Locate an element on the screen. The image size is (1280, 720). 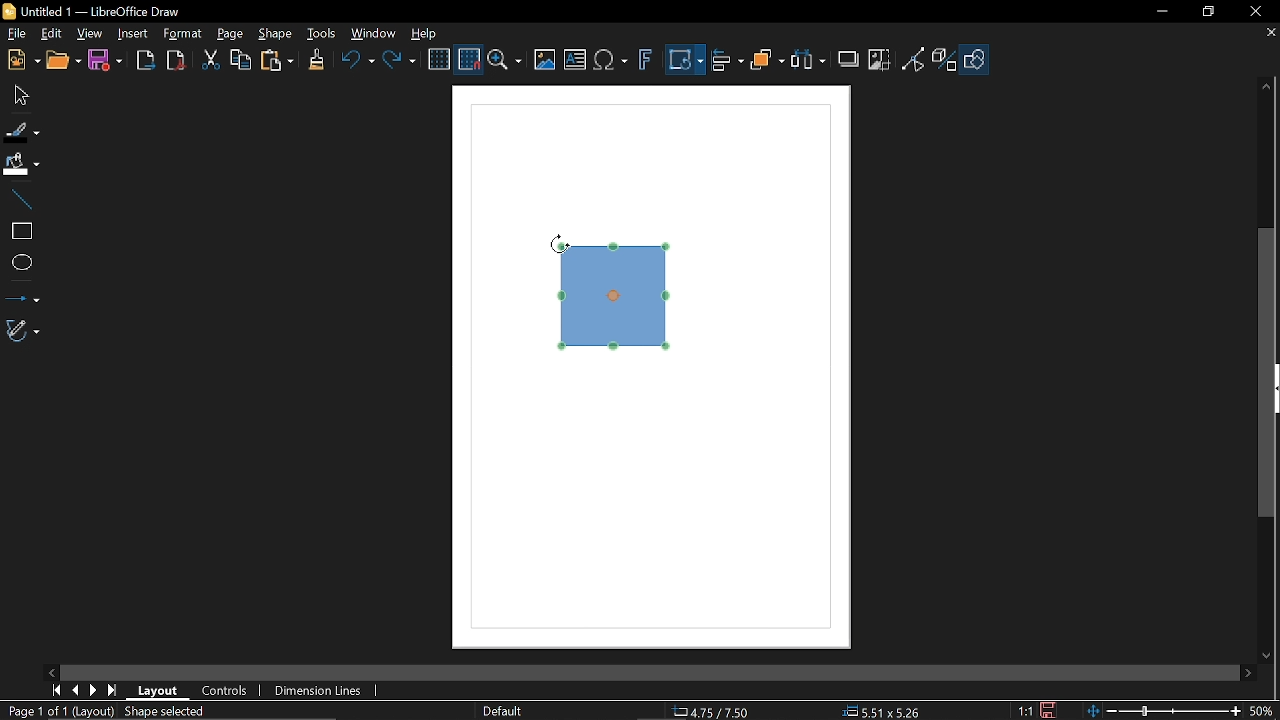
Move is located at coordinates (20, 94).